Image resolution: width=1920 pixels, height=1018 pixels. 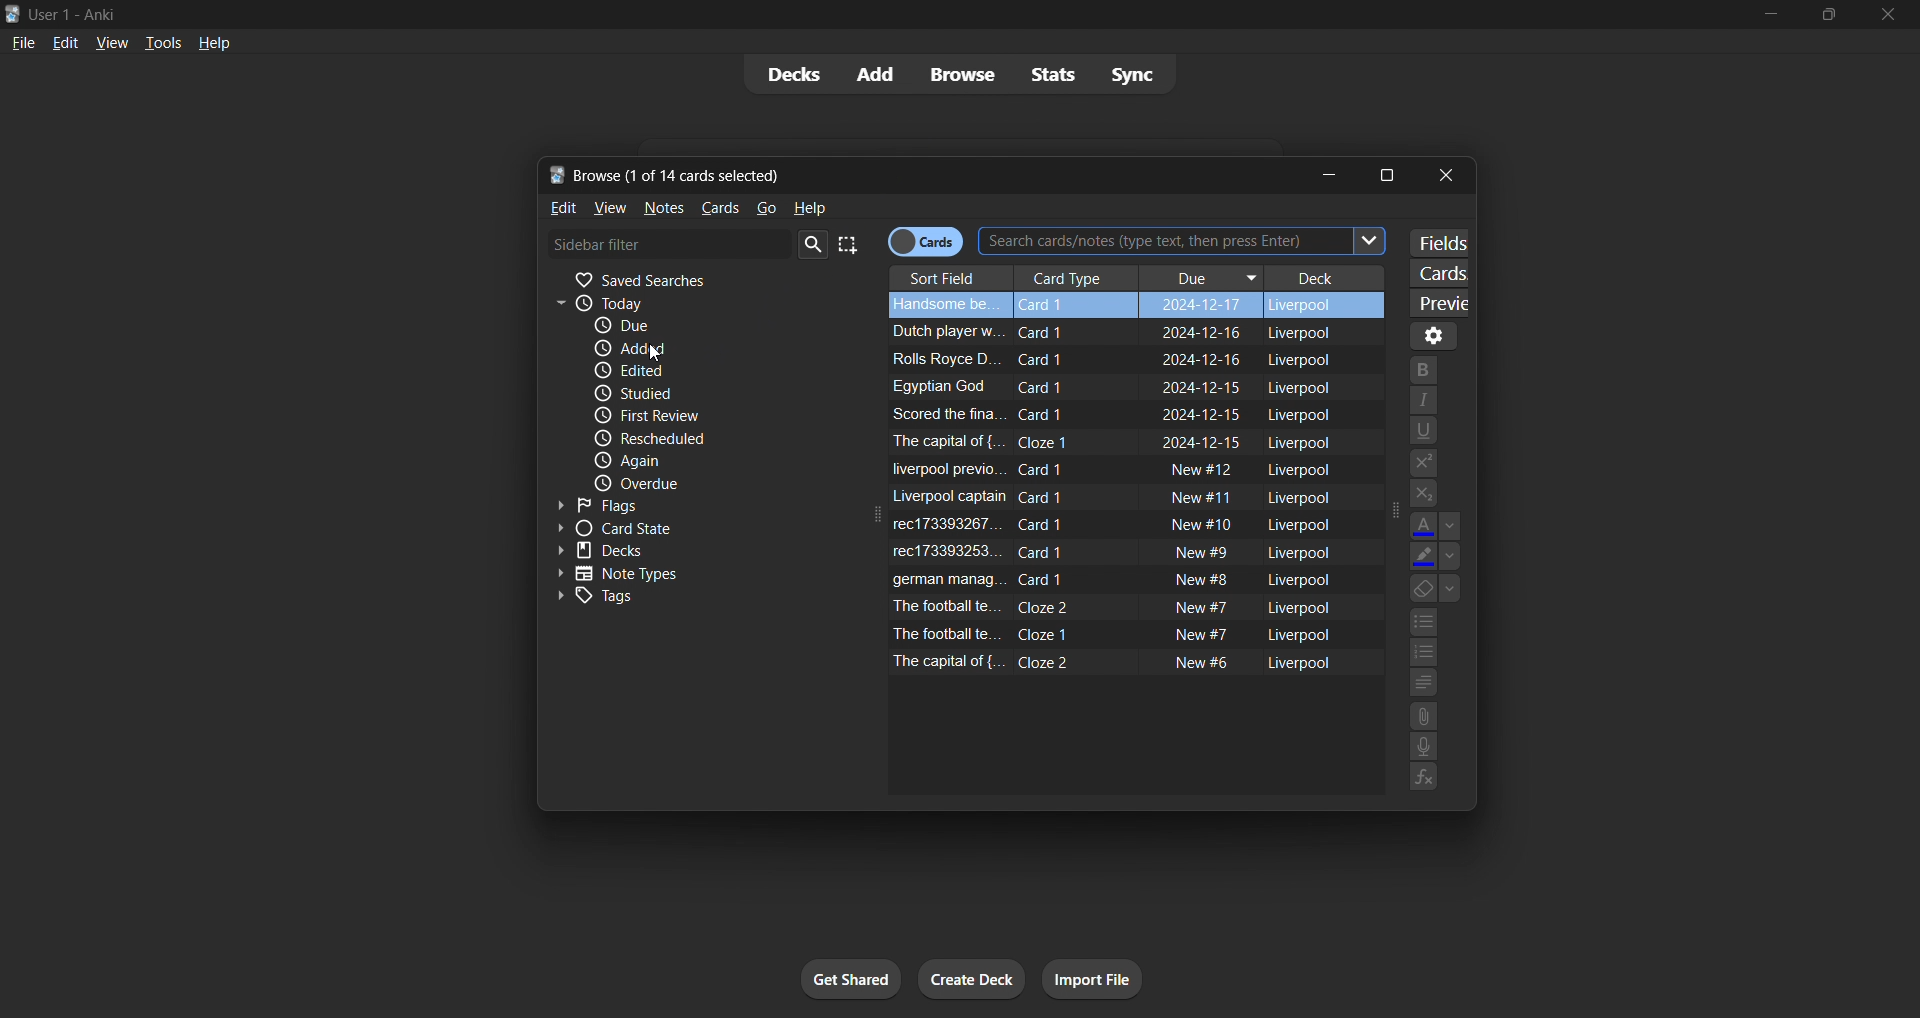 What do you see at coordinates (946, 273) in the screenshot?
I see `sort field column` at bounding box center [946, 273].